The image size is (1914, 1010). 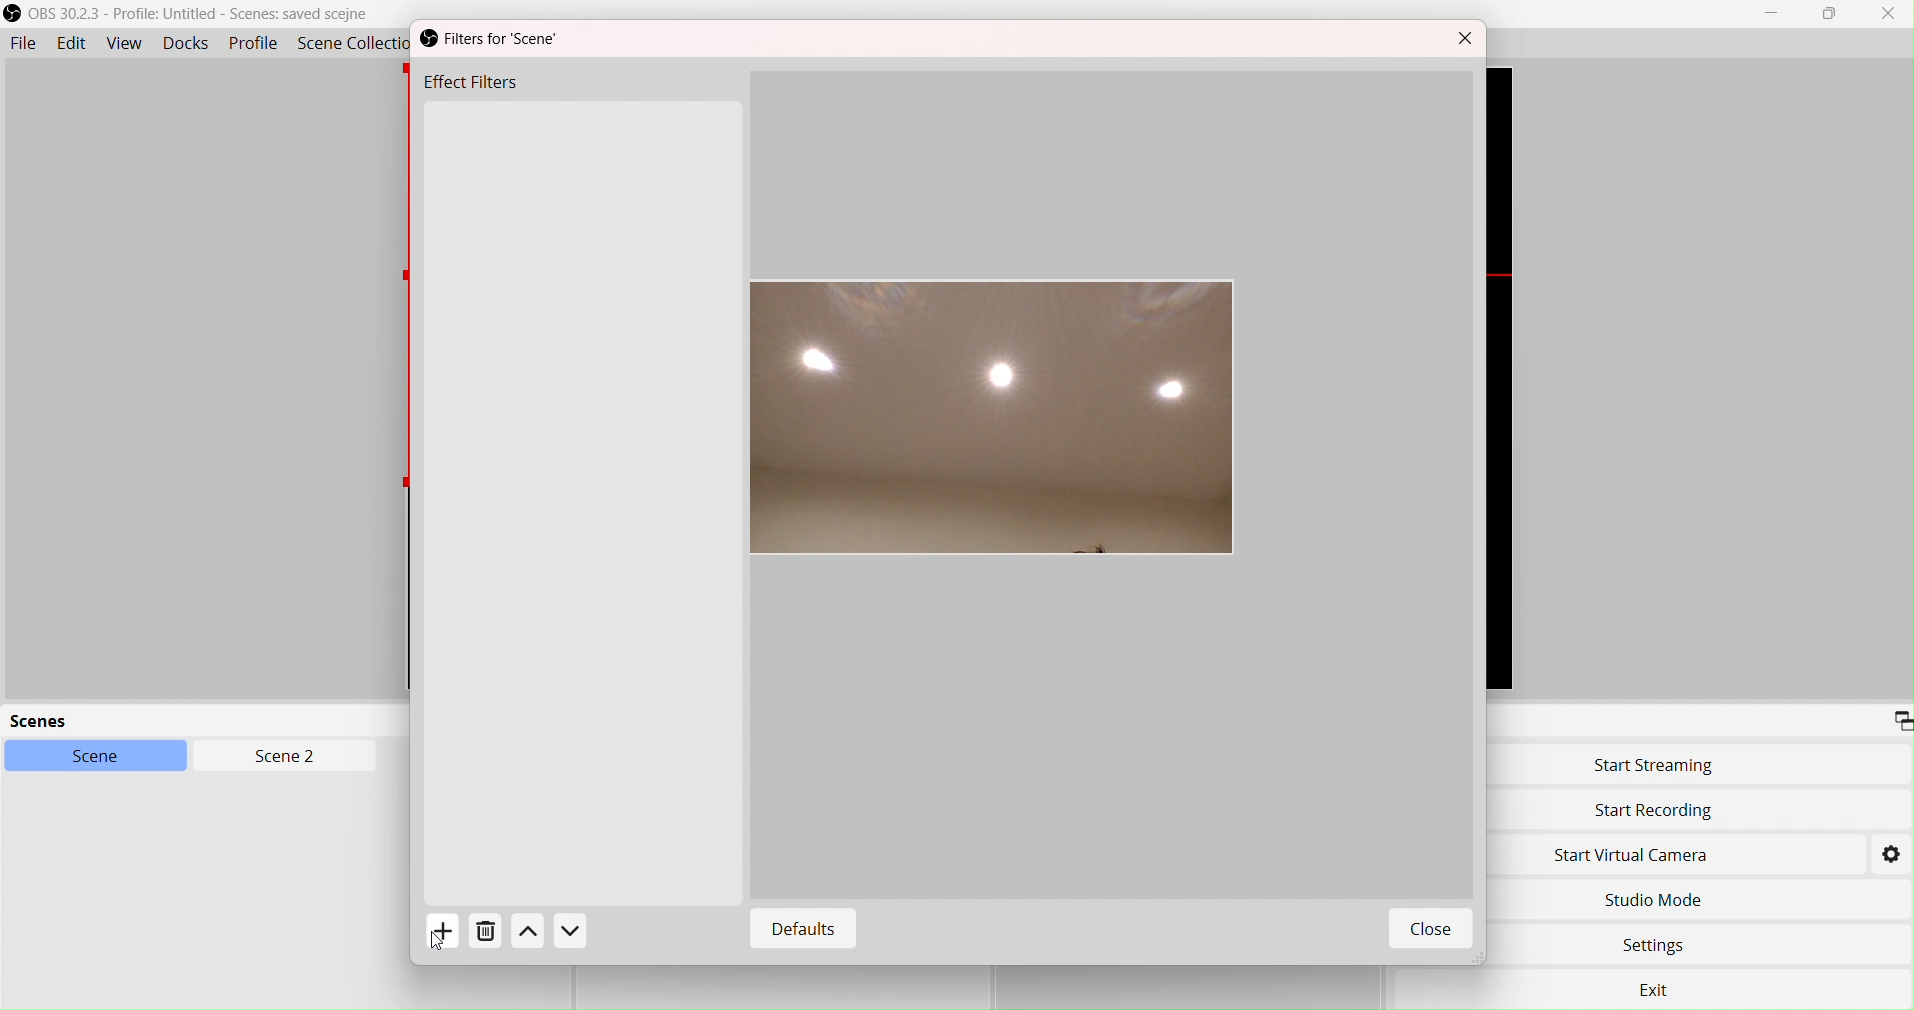 I want to click on Actions, so click(x=550, y=933).